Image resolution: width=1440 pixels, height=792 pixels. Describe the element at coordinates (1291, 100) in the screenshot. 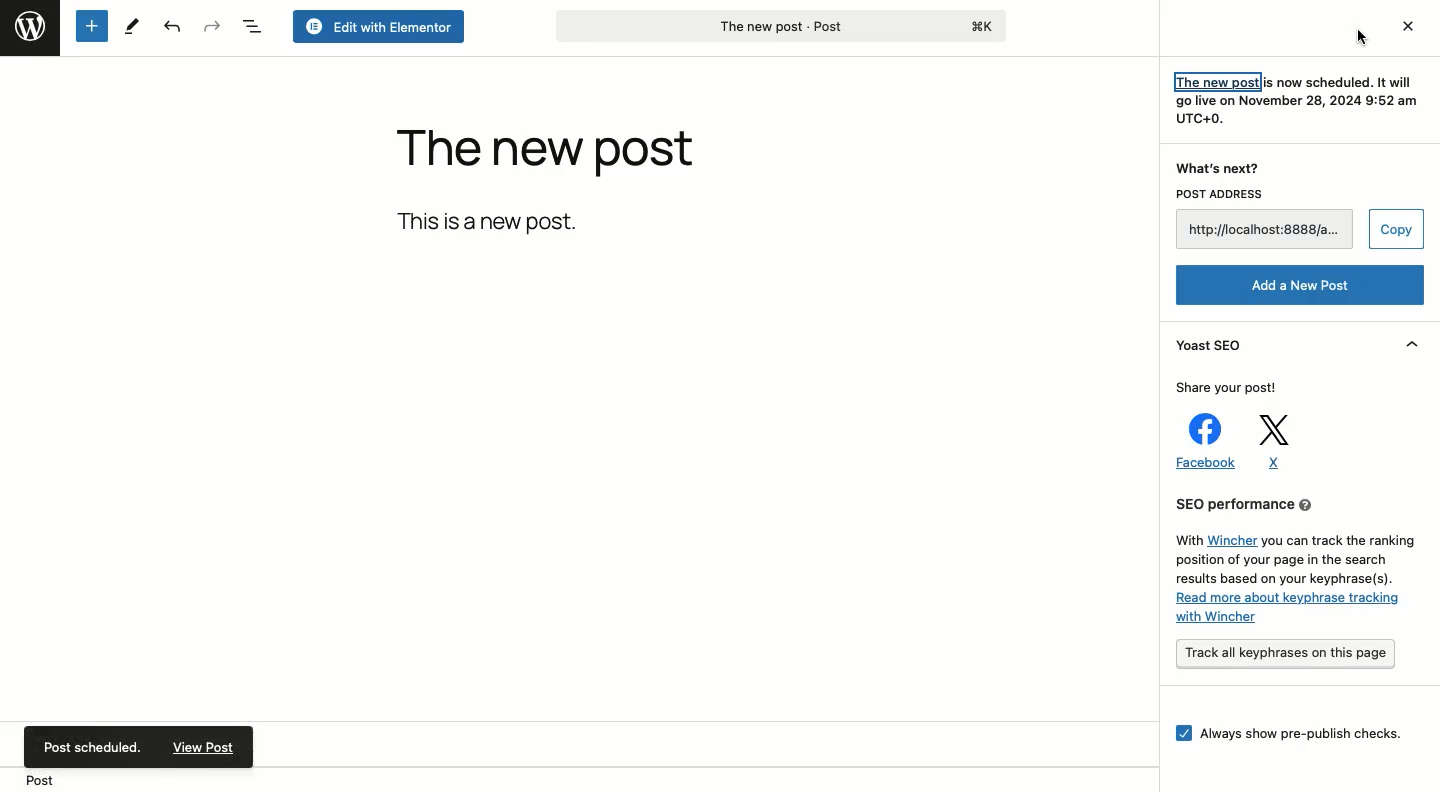

I see `The new post is now scheduled. It will go live on November 28, 2024 9:52 am UTC+0.` at that location.